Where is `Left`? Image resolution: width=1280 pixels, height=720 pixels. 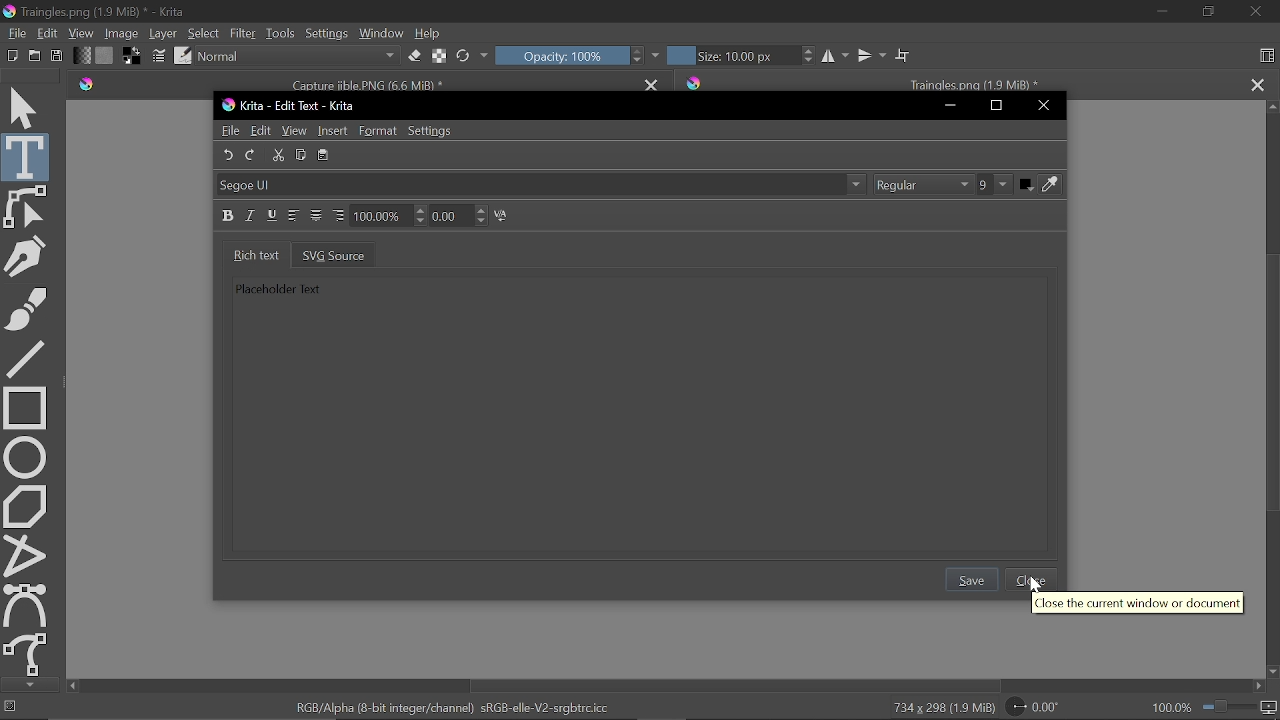
Left is located at coordinates (295, 215).